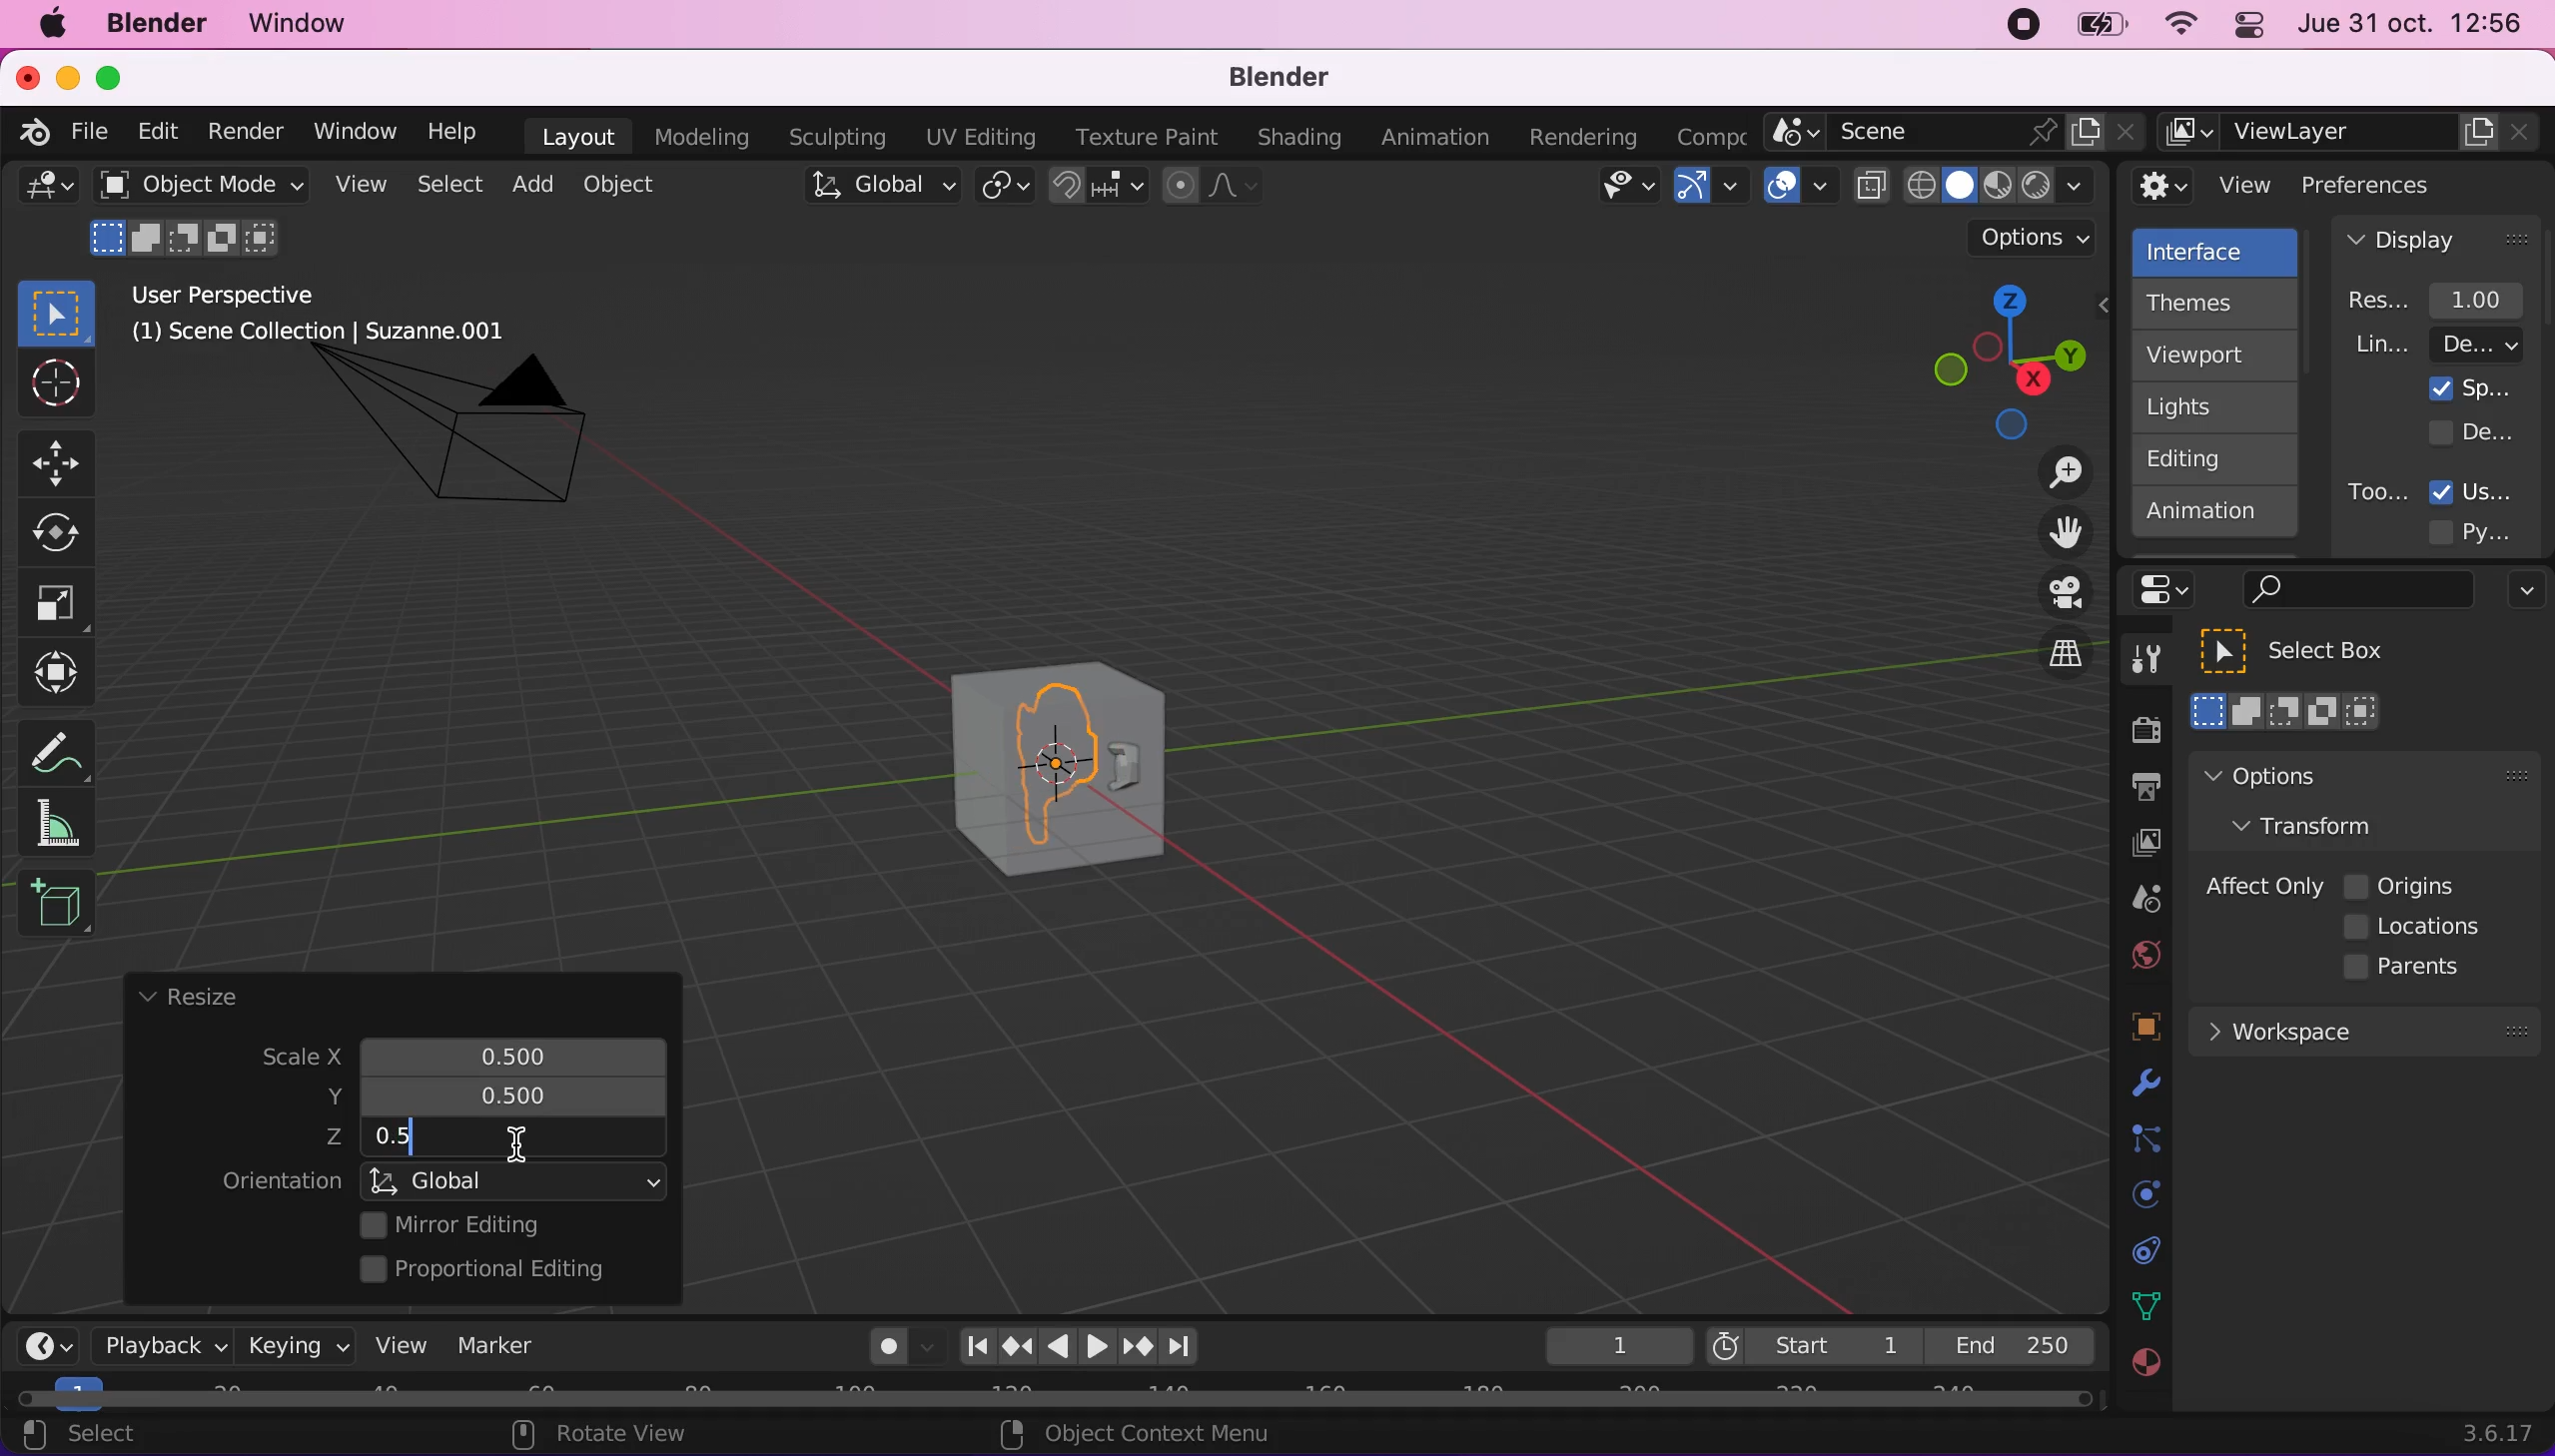 This screenshot has height=1456, width=2555. Describe the element at coordinates (2216, 518) in the screenshot. I see `animation` at that location.